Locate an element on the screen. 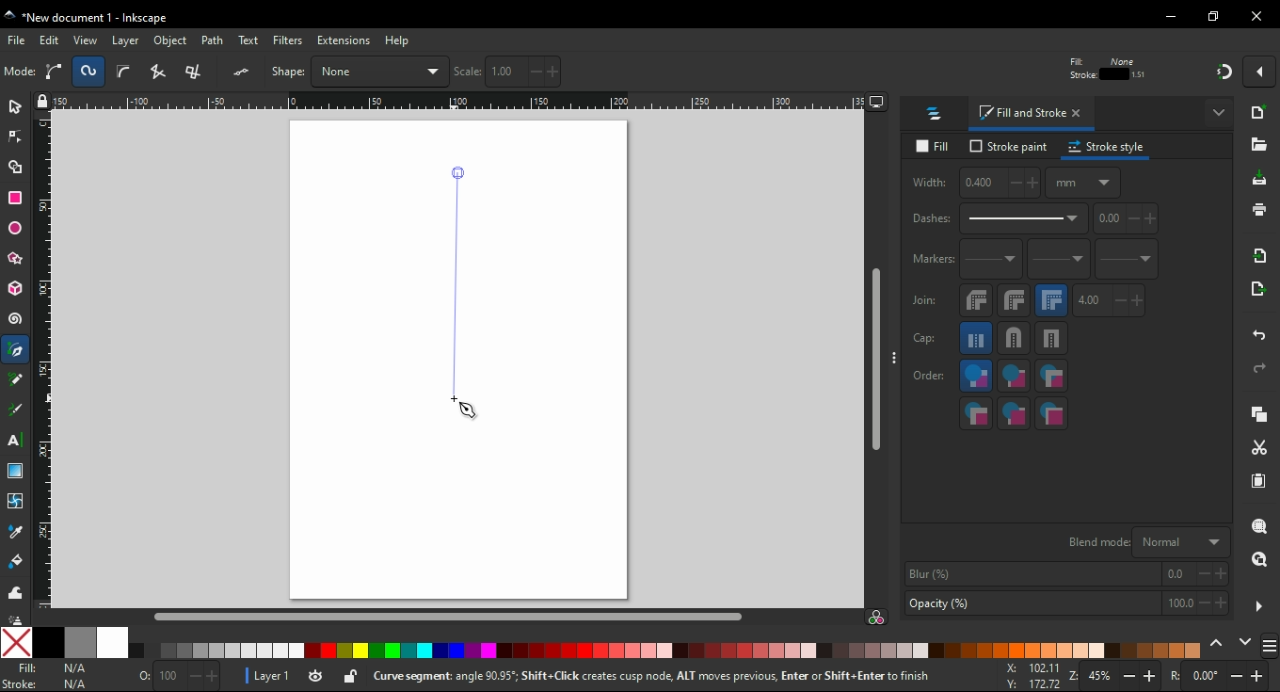 The width and height of the screenshot is (1280, 692). more options is located at coordinates (1220, 111).